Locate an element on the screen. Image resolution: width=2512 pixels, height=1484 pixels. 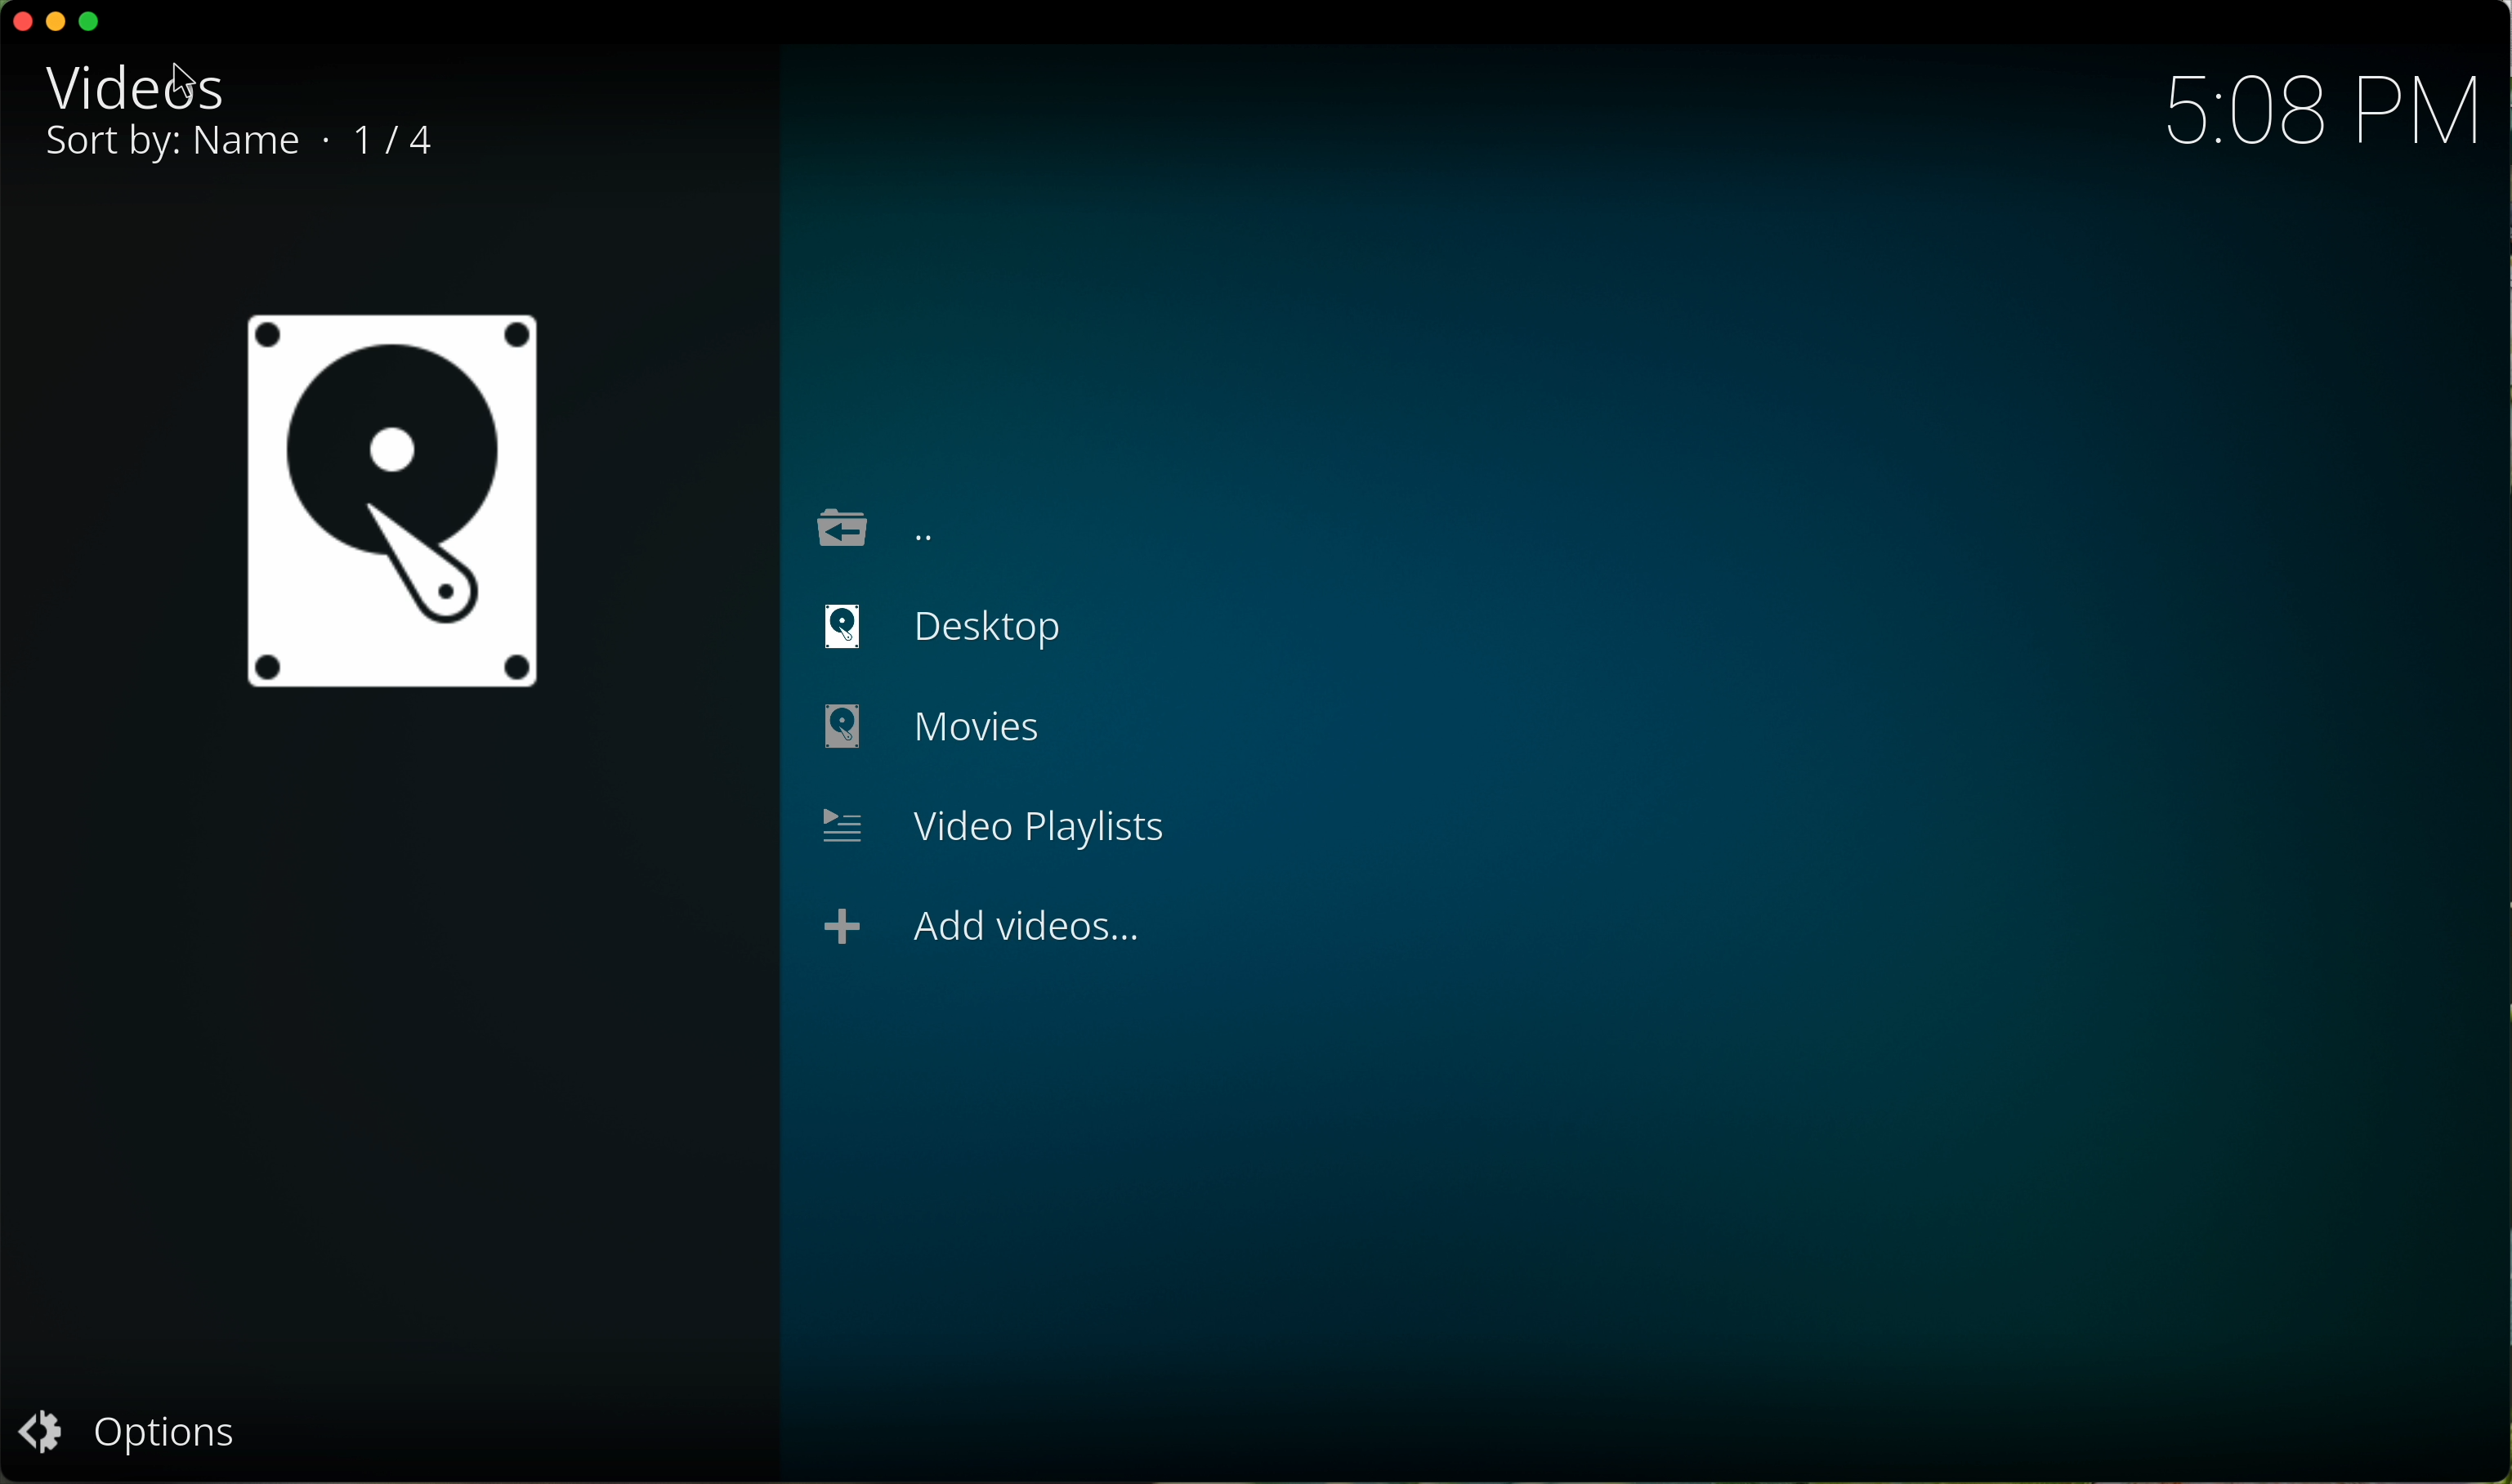
location back is located at coordinates (893, 526).